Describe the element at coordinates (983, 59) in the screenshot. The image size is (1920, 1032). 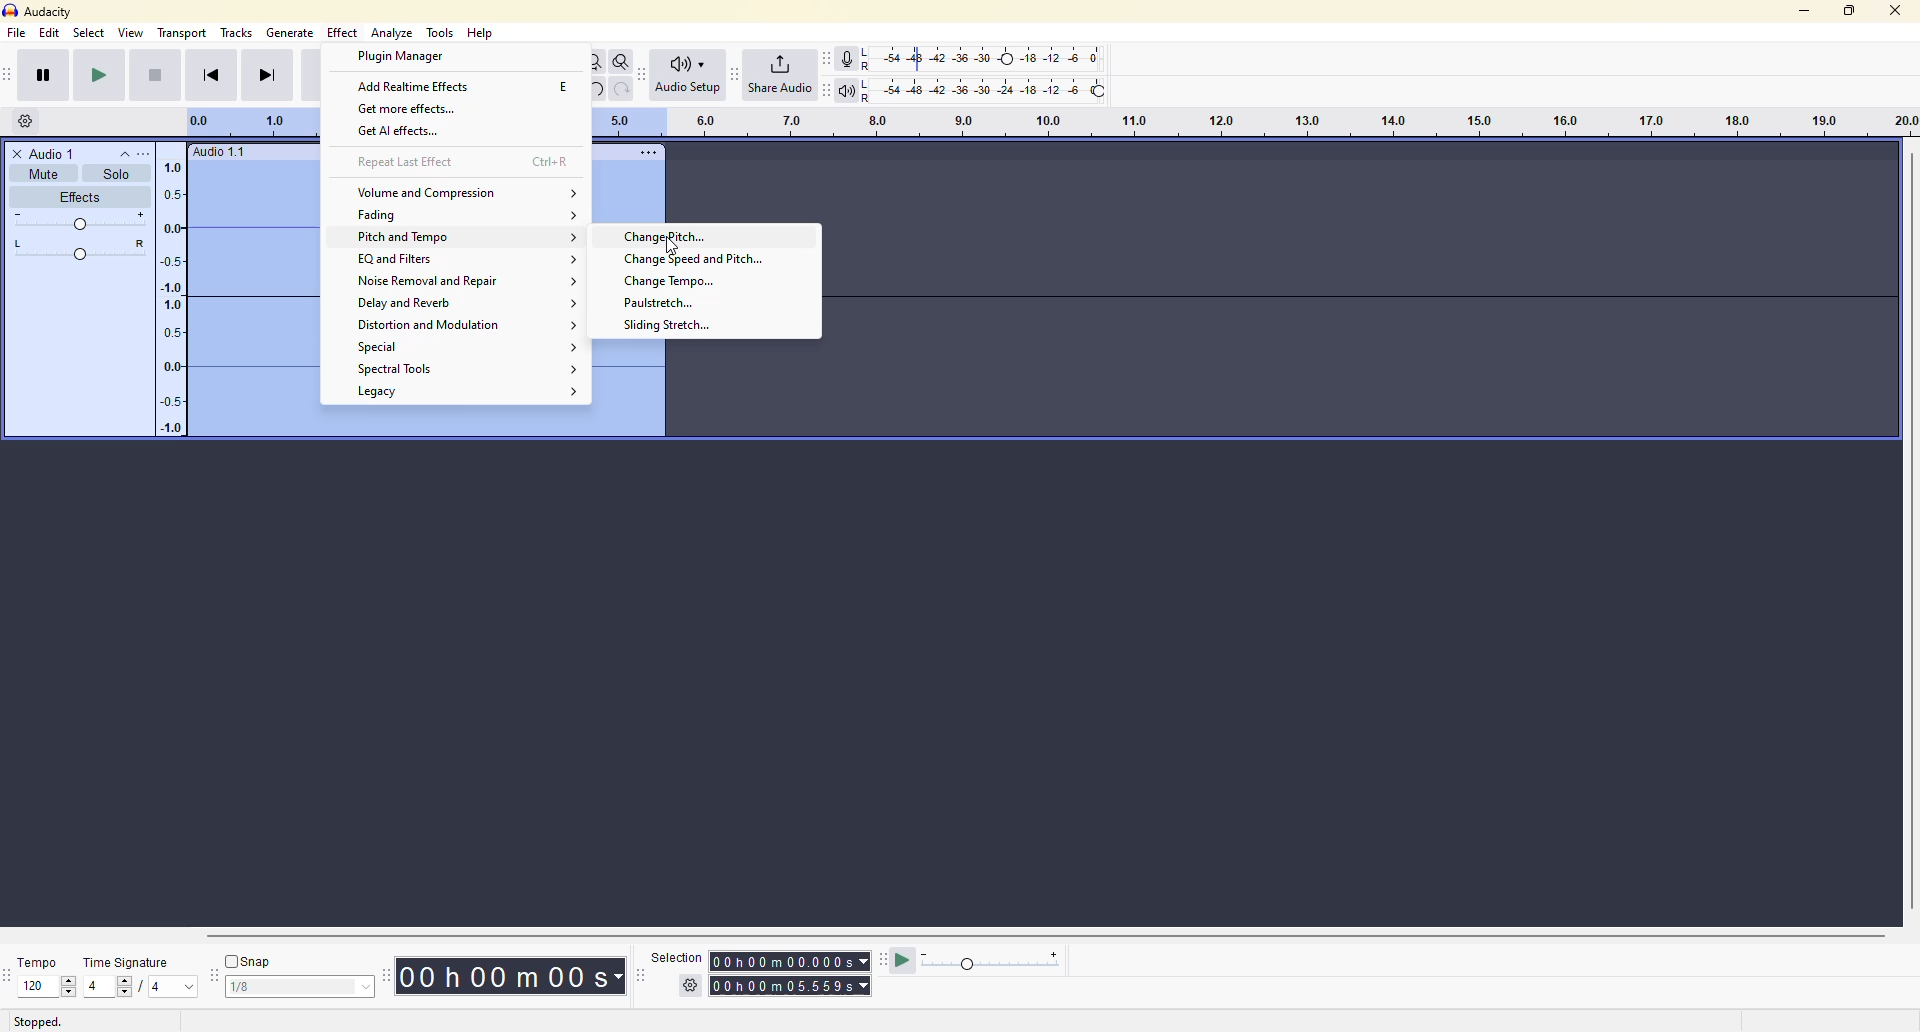
I see `recording level` at that location.